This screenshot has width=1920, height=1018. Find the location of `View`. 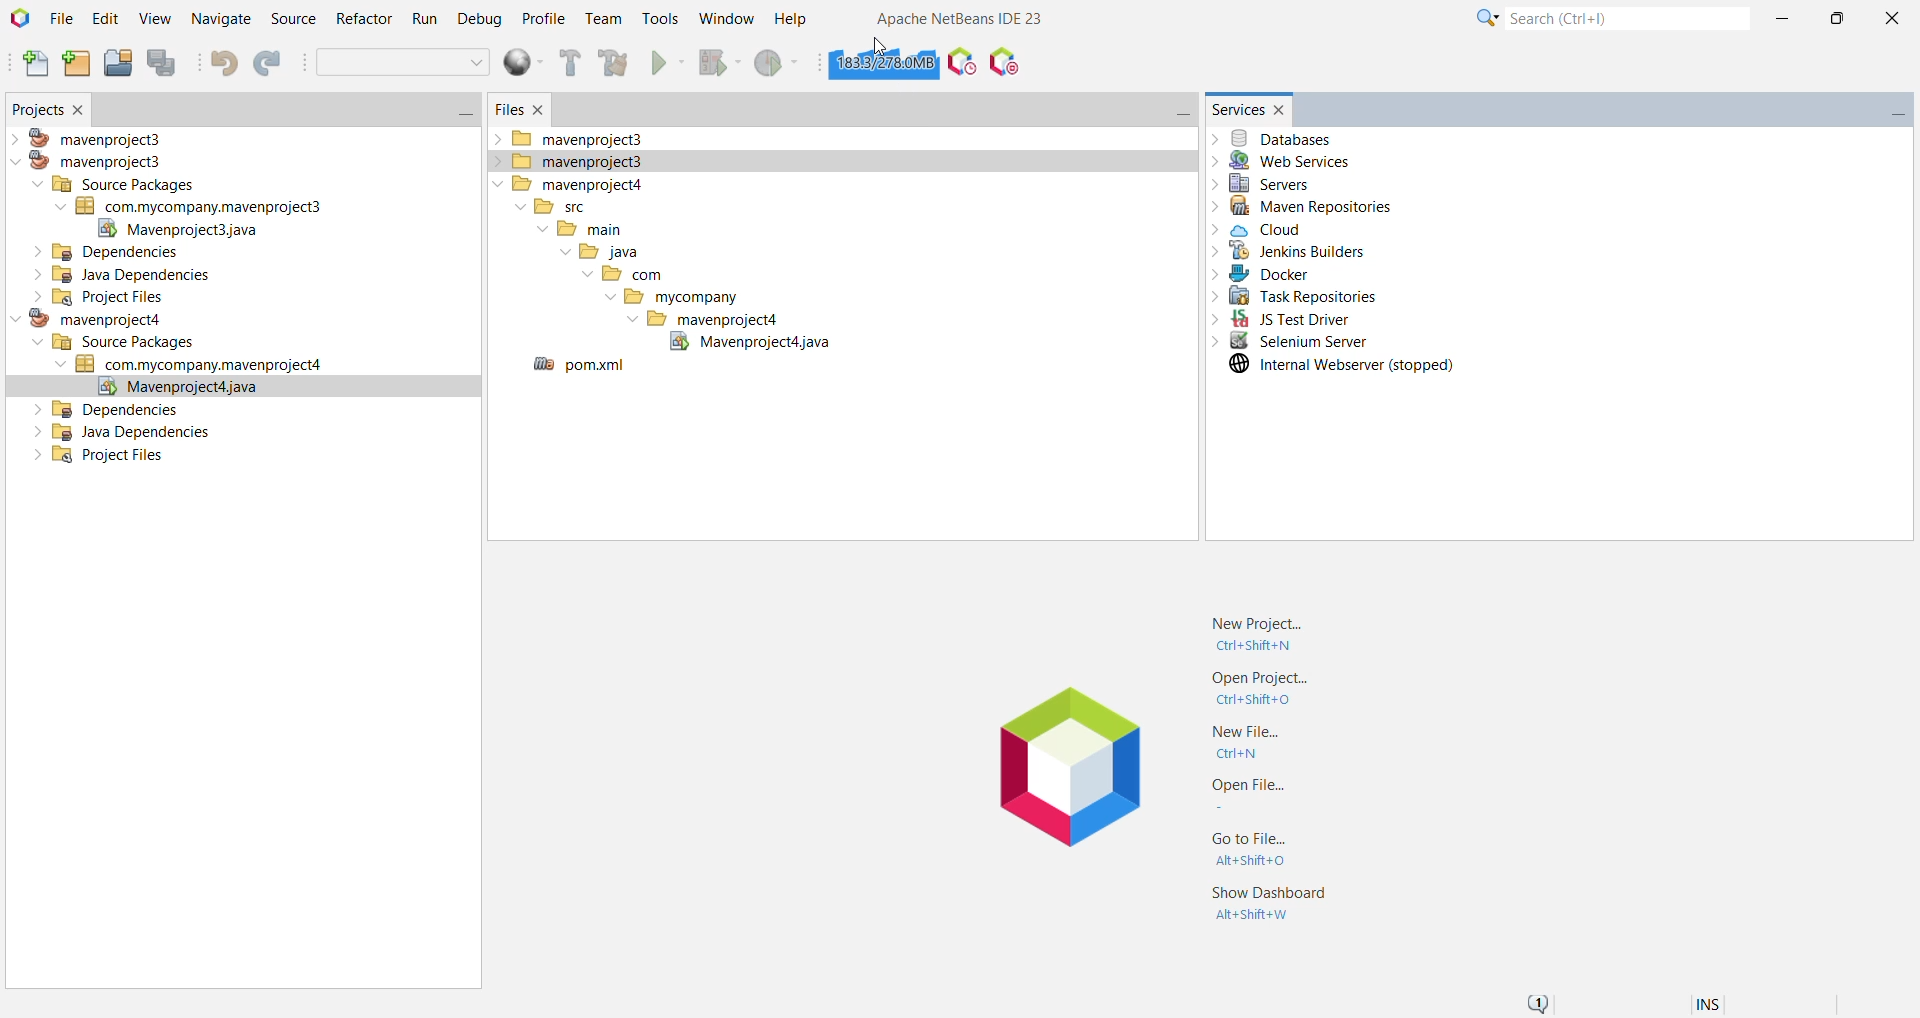

View is located at coordinates (155, 20).